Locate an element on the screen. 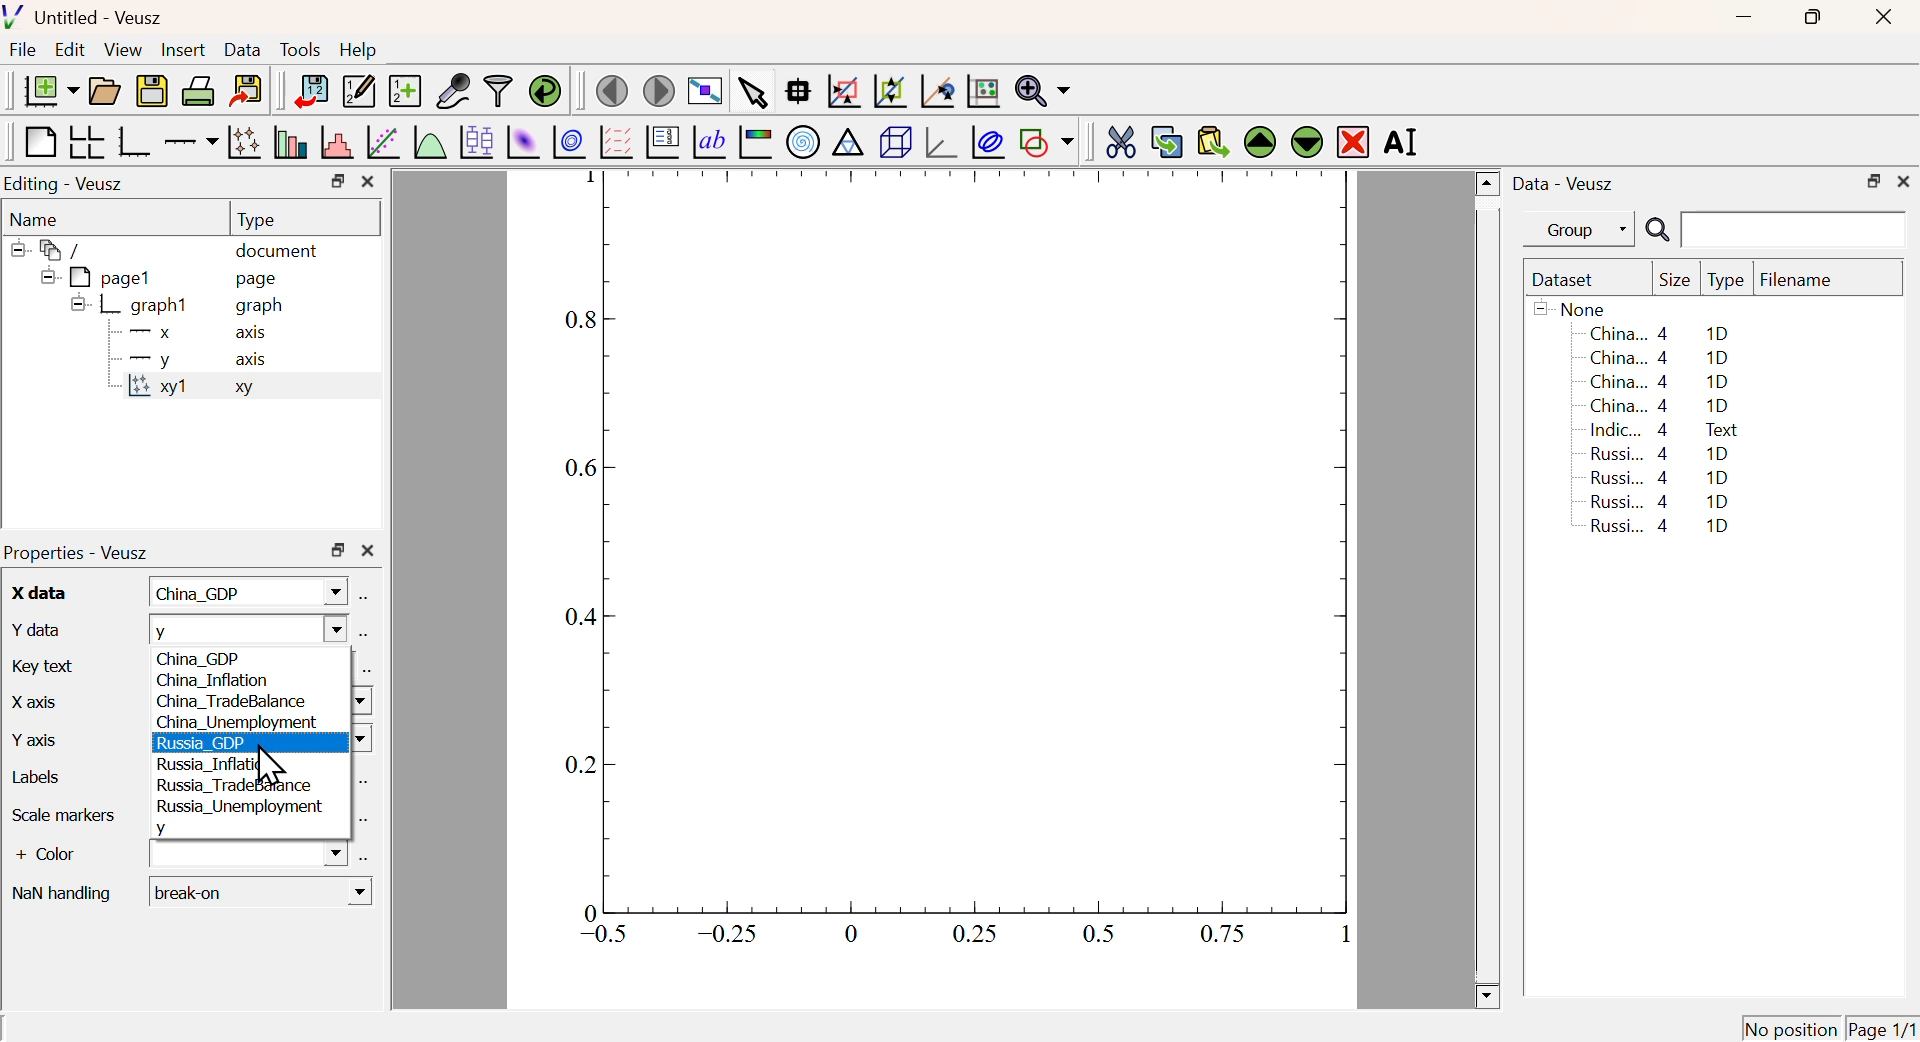 This screenshot has height=1042, width=1920. Nan handling is located at coordinates (61, 890).